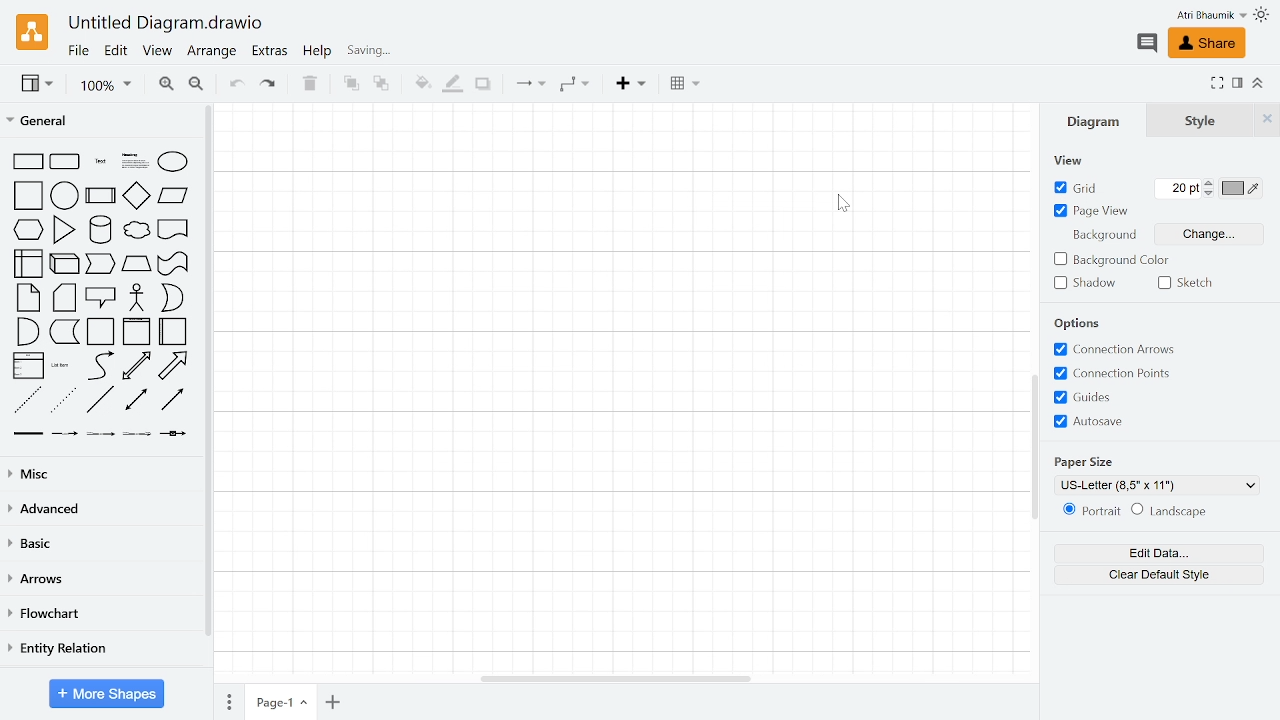 The image size is (1280, 720). What do you see at coordinates (98, 647) in the screenshot?
I see `Entity relation` at bounding box center [98, 647].